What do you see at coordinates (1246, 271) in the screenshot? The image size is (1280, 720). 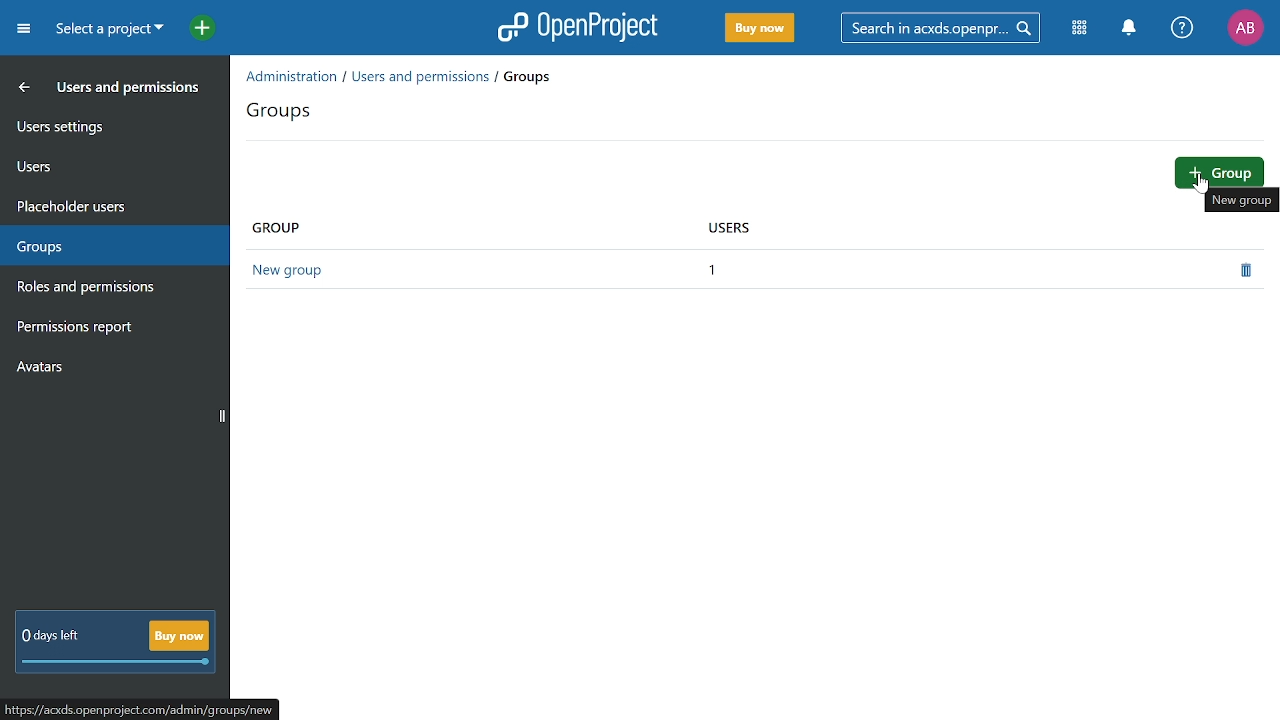 I see `delete group` at bounding box center [1246, 271].